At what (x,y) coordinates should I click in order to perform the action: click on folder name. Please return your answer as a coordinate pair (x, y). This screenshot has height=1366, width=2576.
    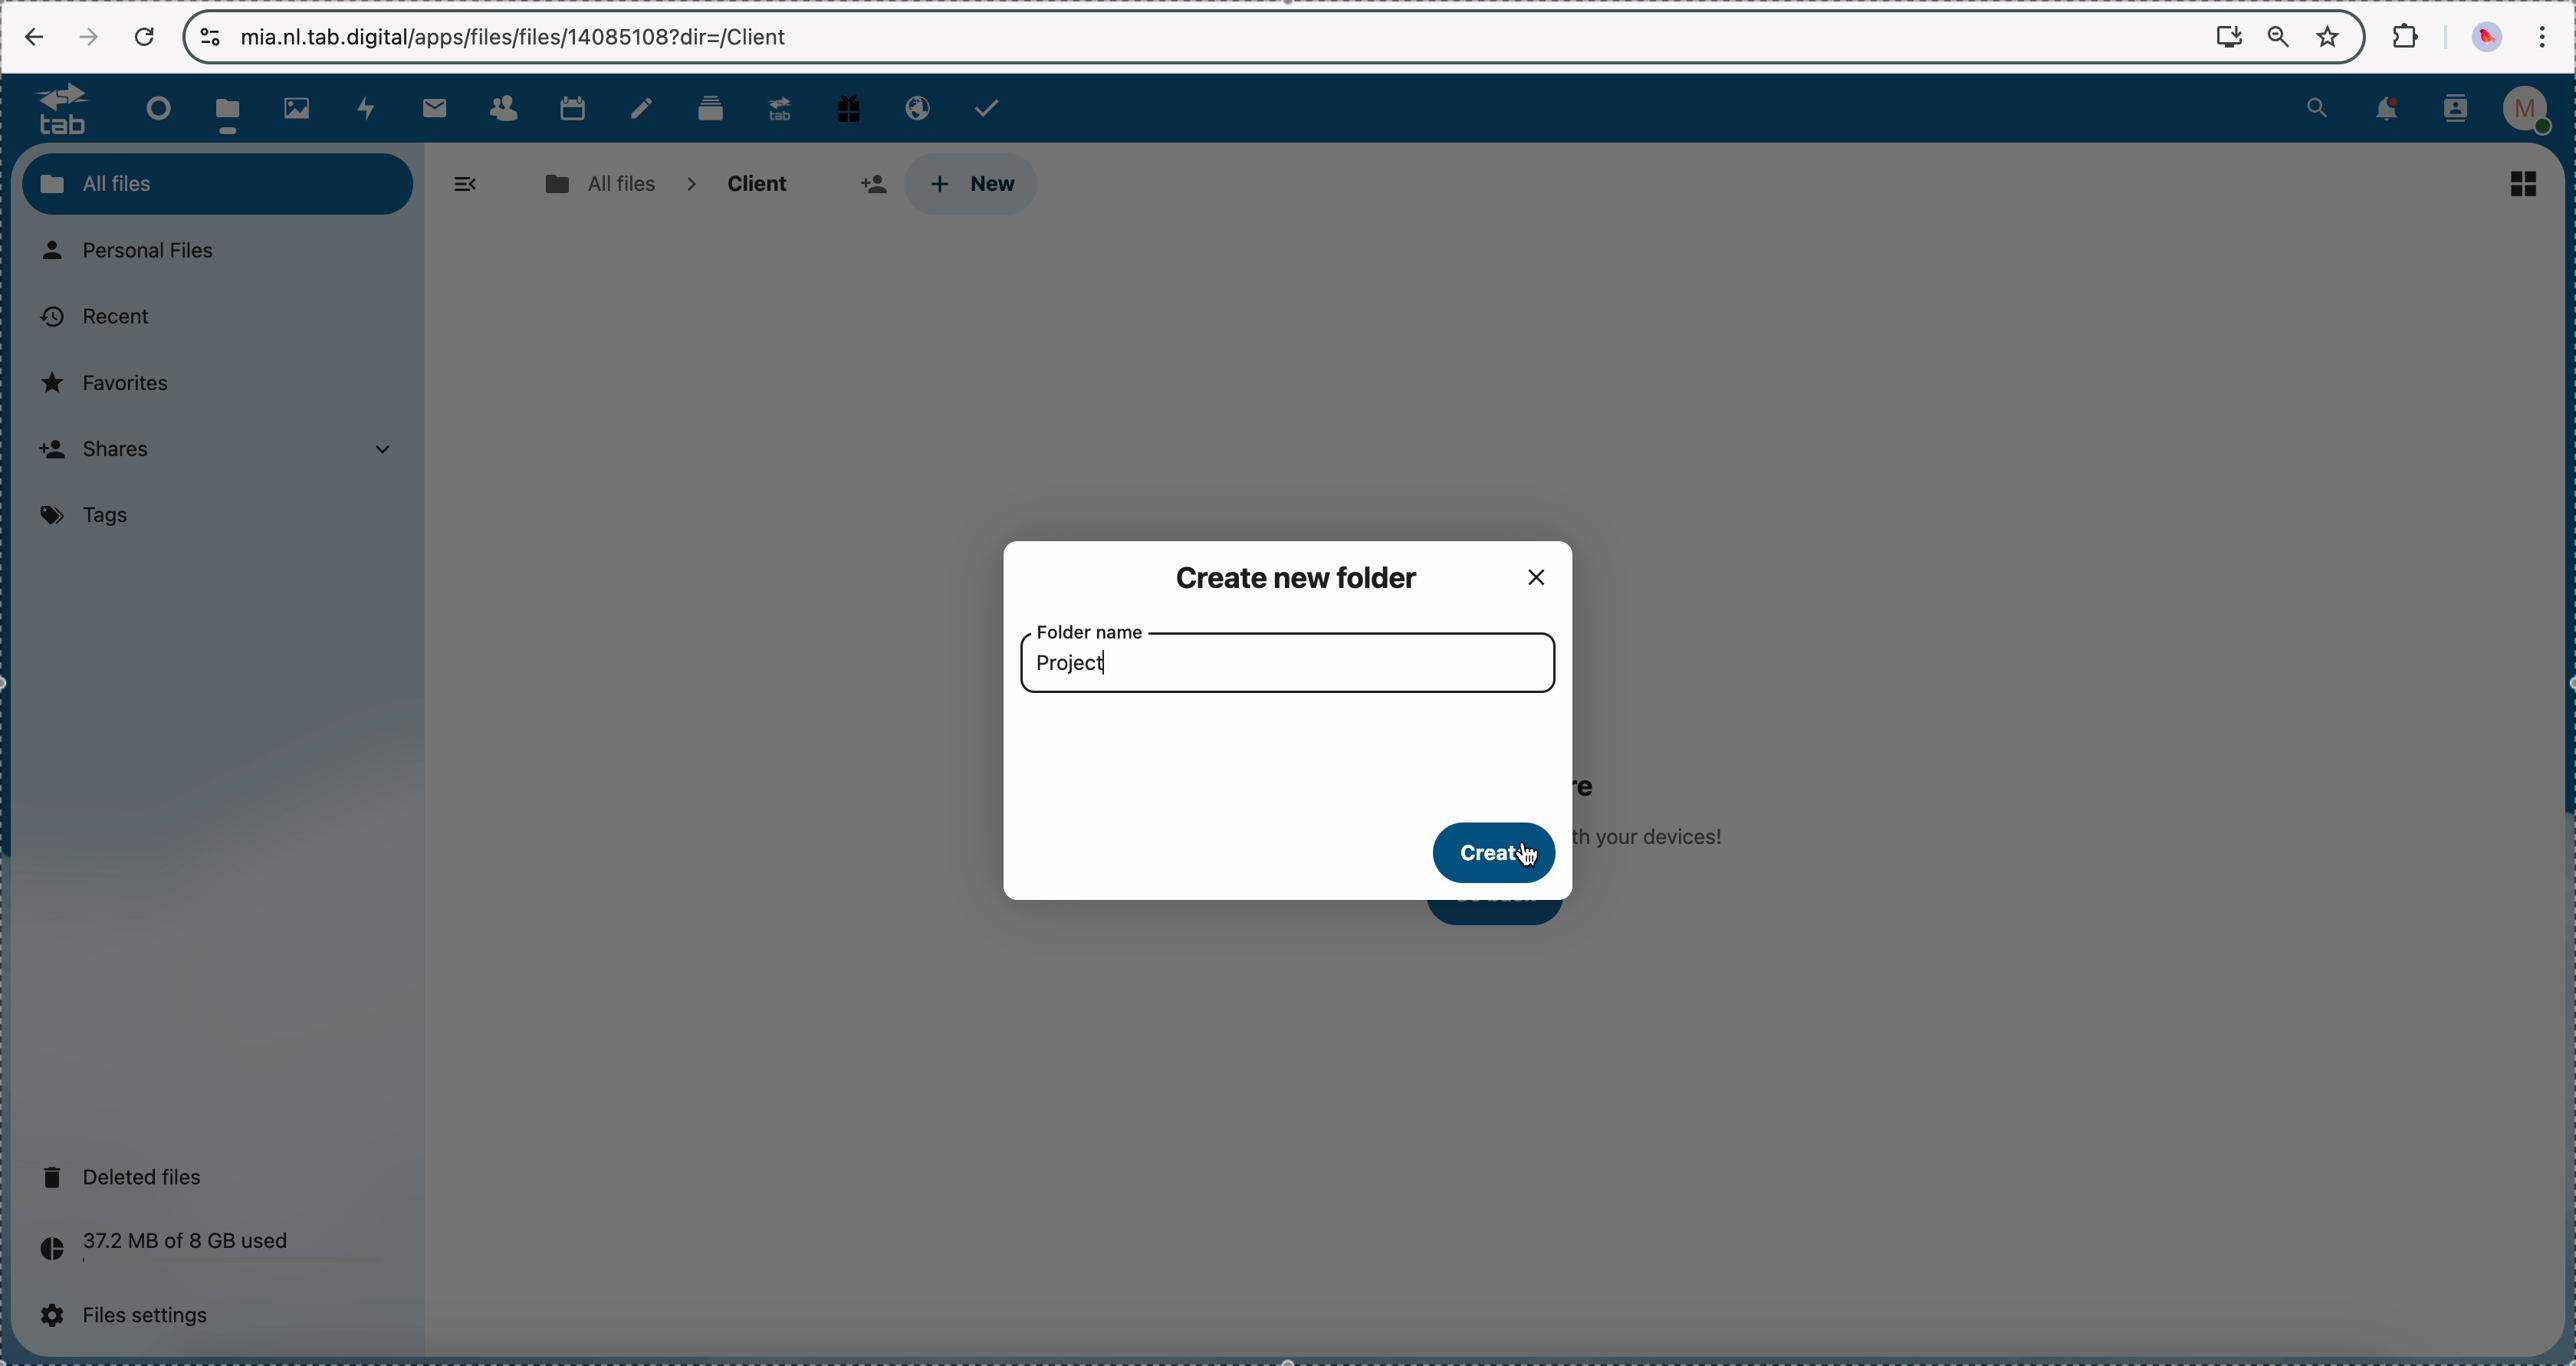
    Looking at the image, I should click on (1093, 629).